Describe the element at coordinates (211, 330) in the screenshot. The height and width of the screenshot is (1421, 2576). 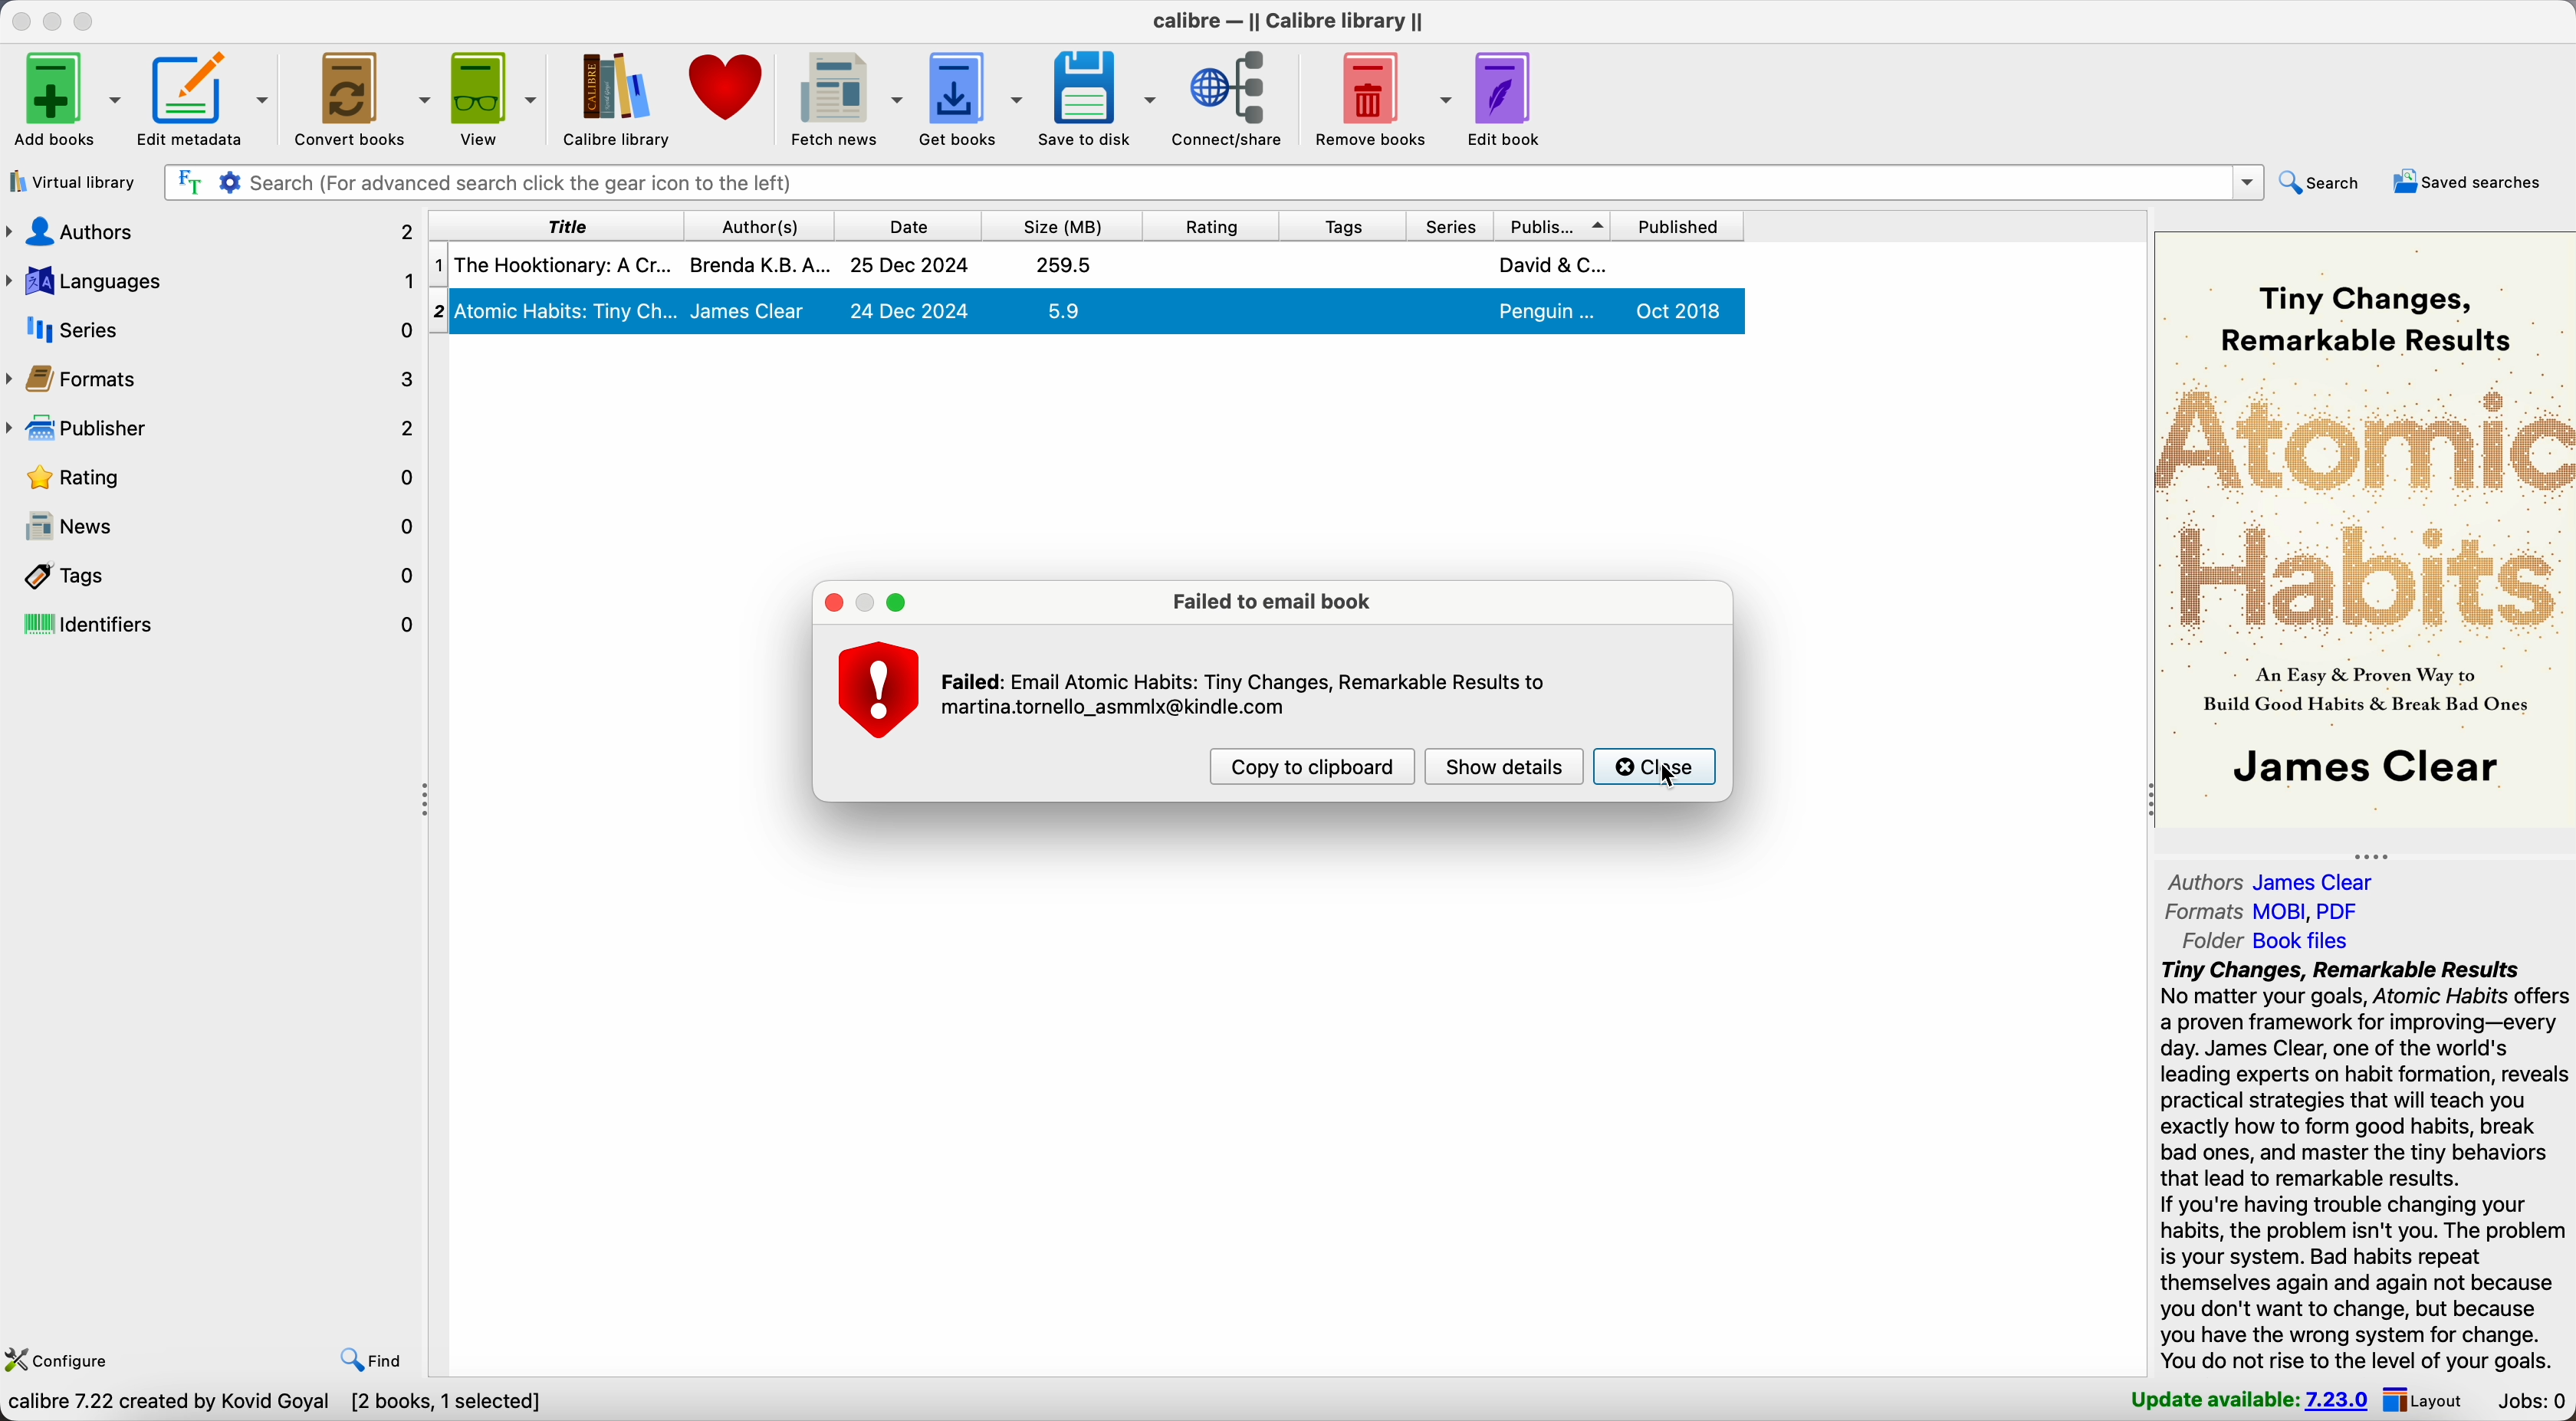
I see `series` at that location.